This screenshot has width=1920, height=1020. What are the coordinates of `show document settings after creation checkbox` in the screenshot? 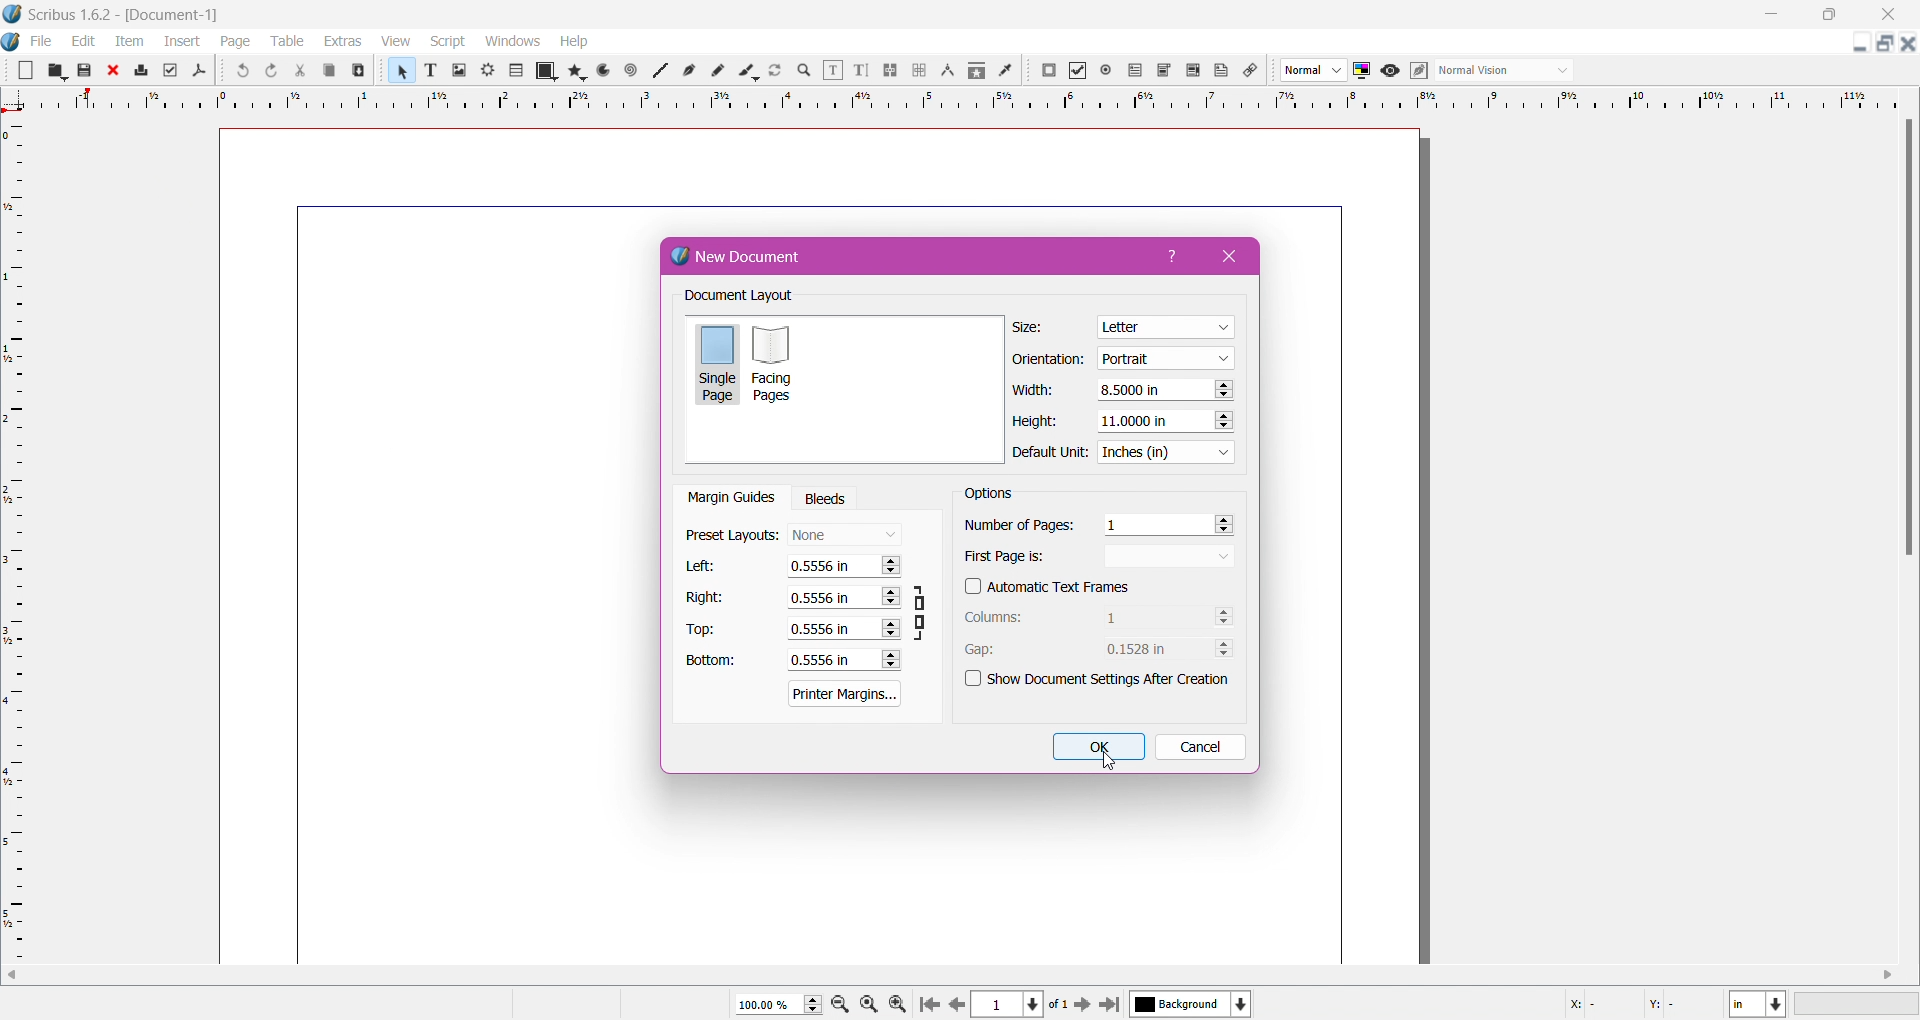 It's located at (1109, 681).